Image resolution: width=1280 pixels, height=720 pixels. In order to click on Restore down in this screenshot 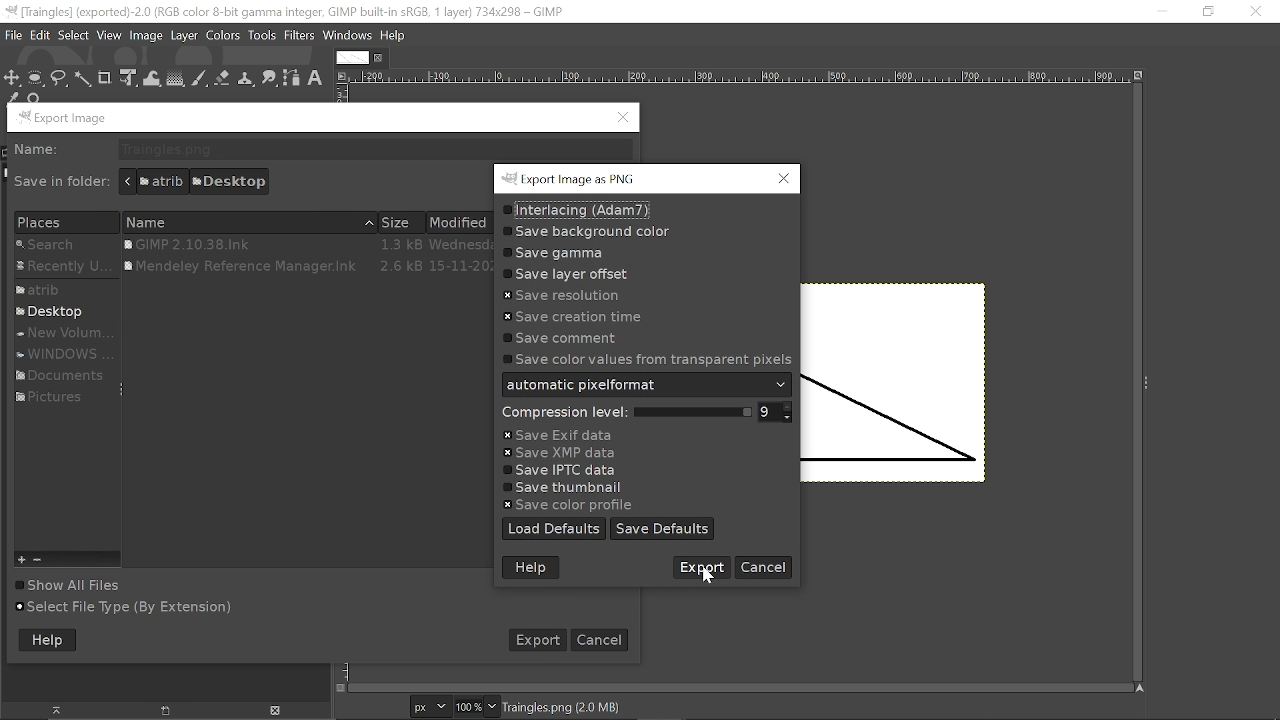, I will do `click(1206, 12)`.